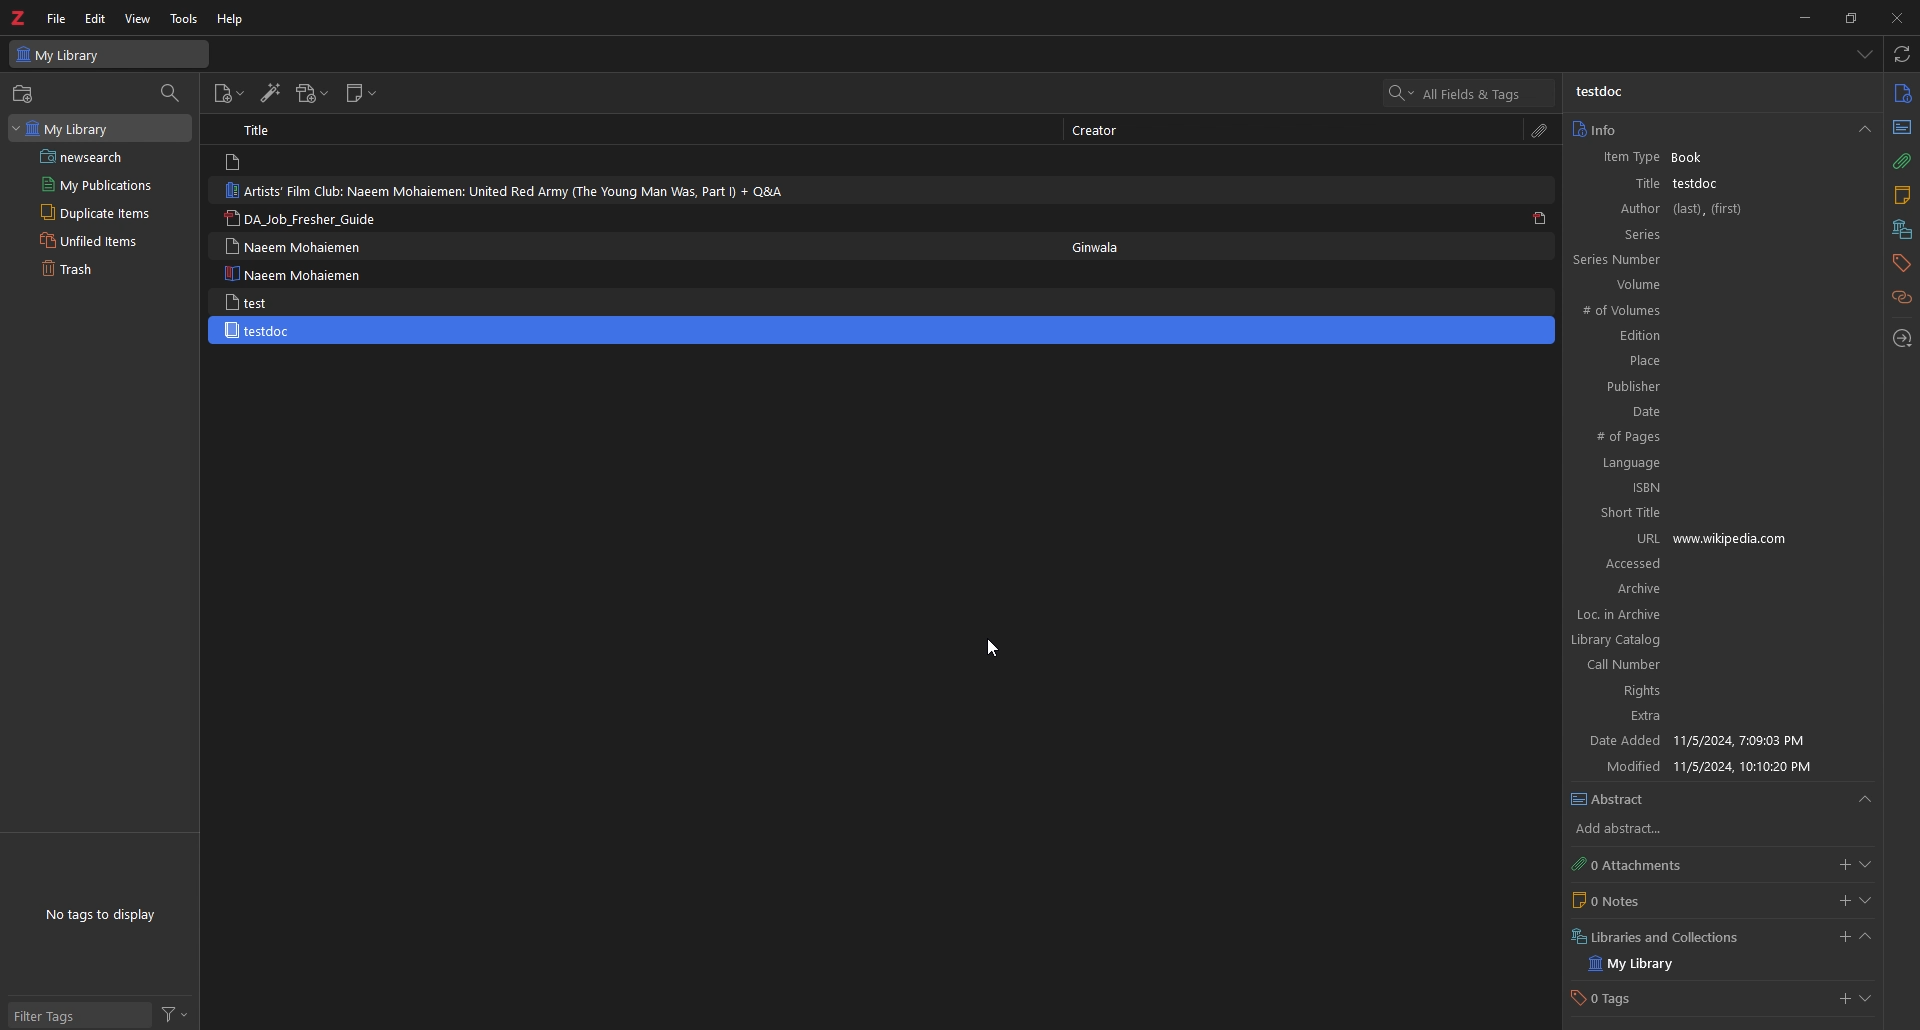  I want to click on test, so click(252, 302).